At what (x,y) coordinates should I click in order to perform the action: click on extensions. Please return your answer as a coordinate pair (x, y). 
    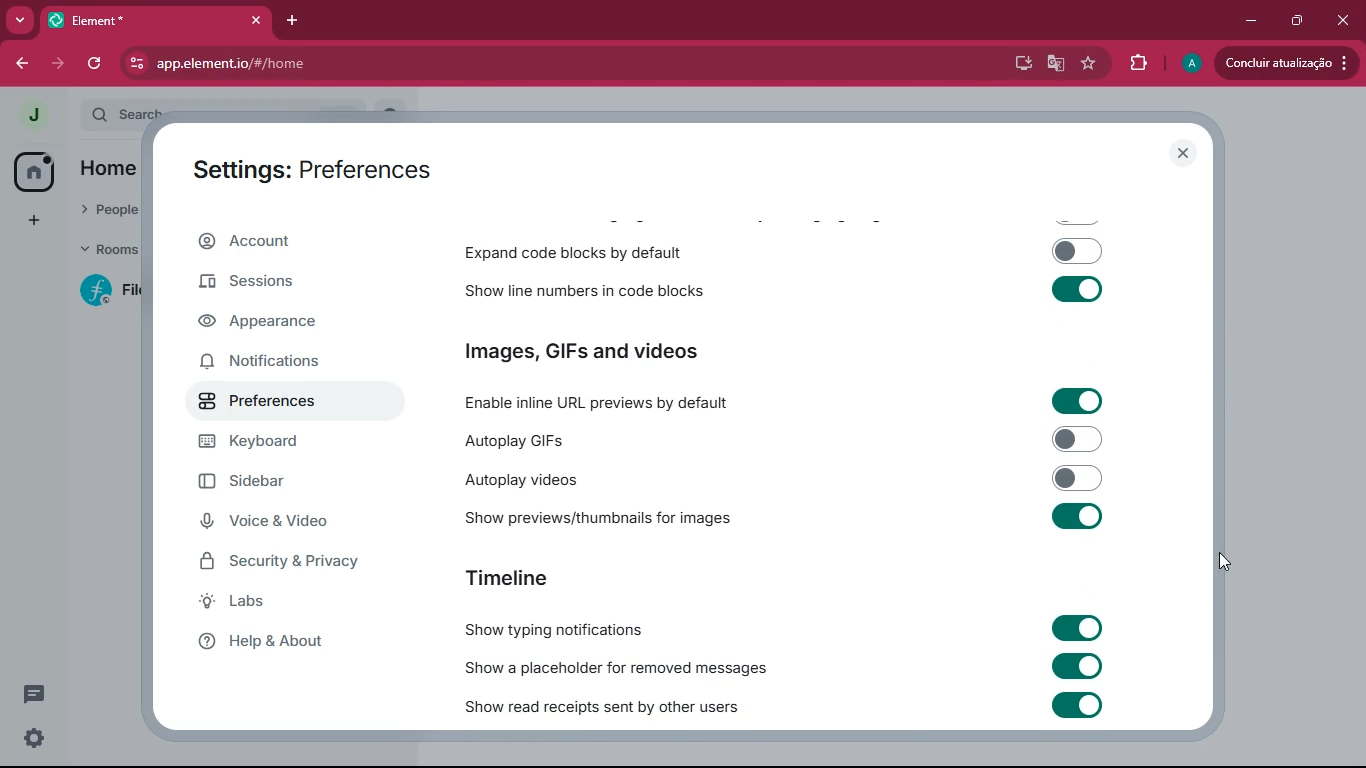
    Looking at the image, I should click on (1141, 65).